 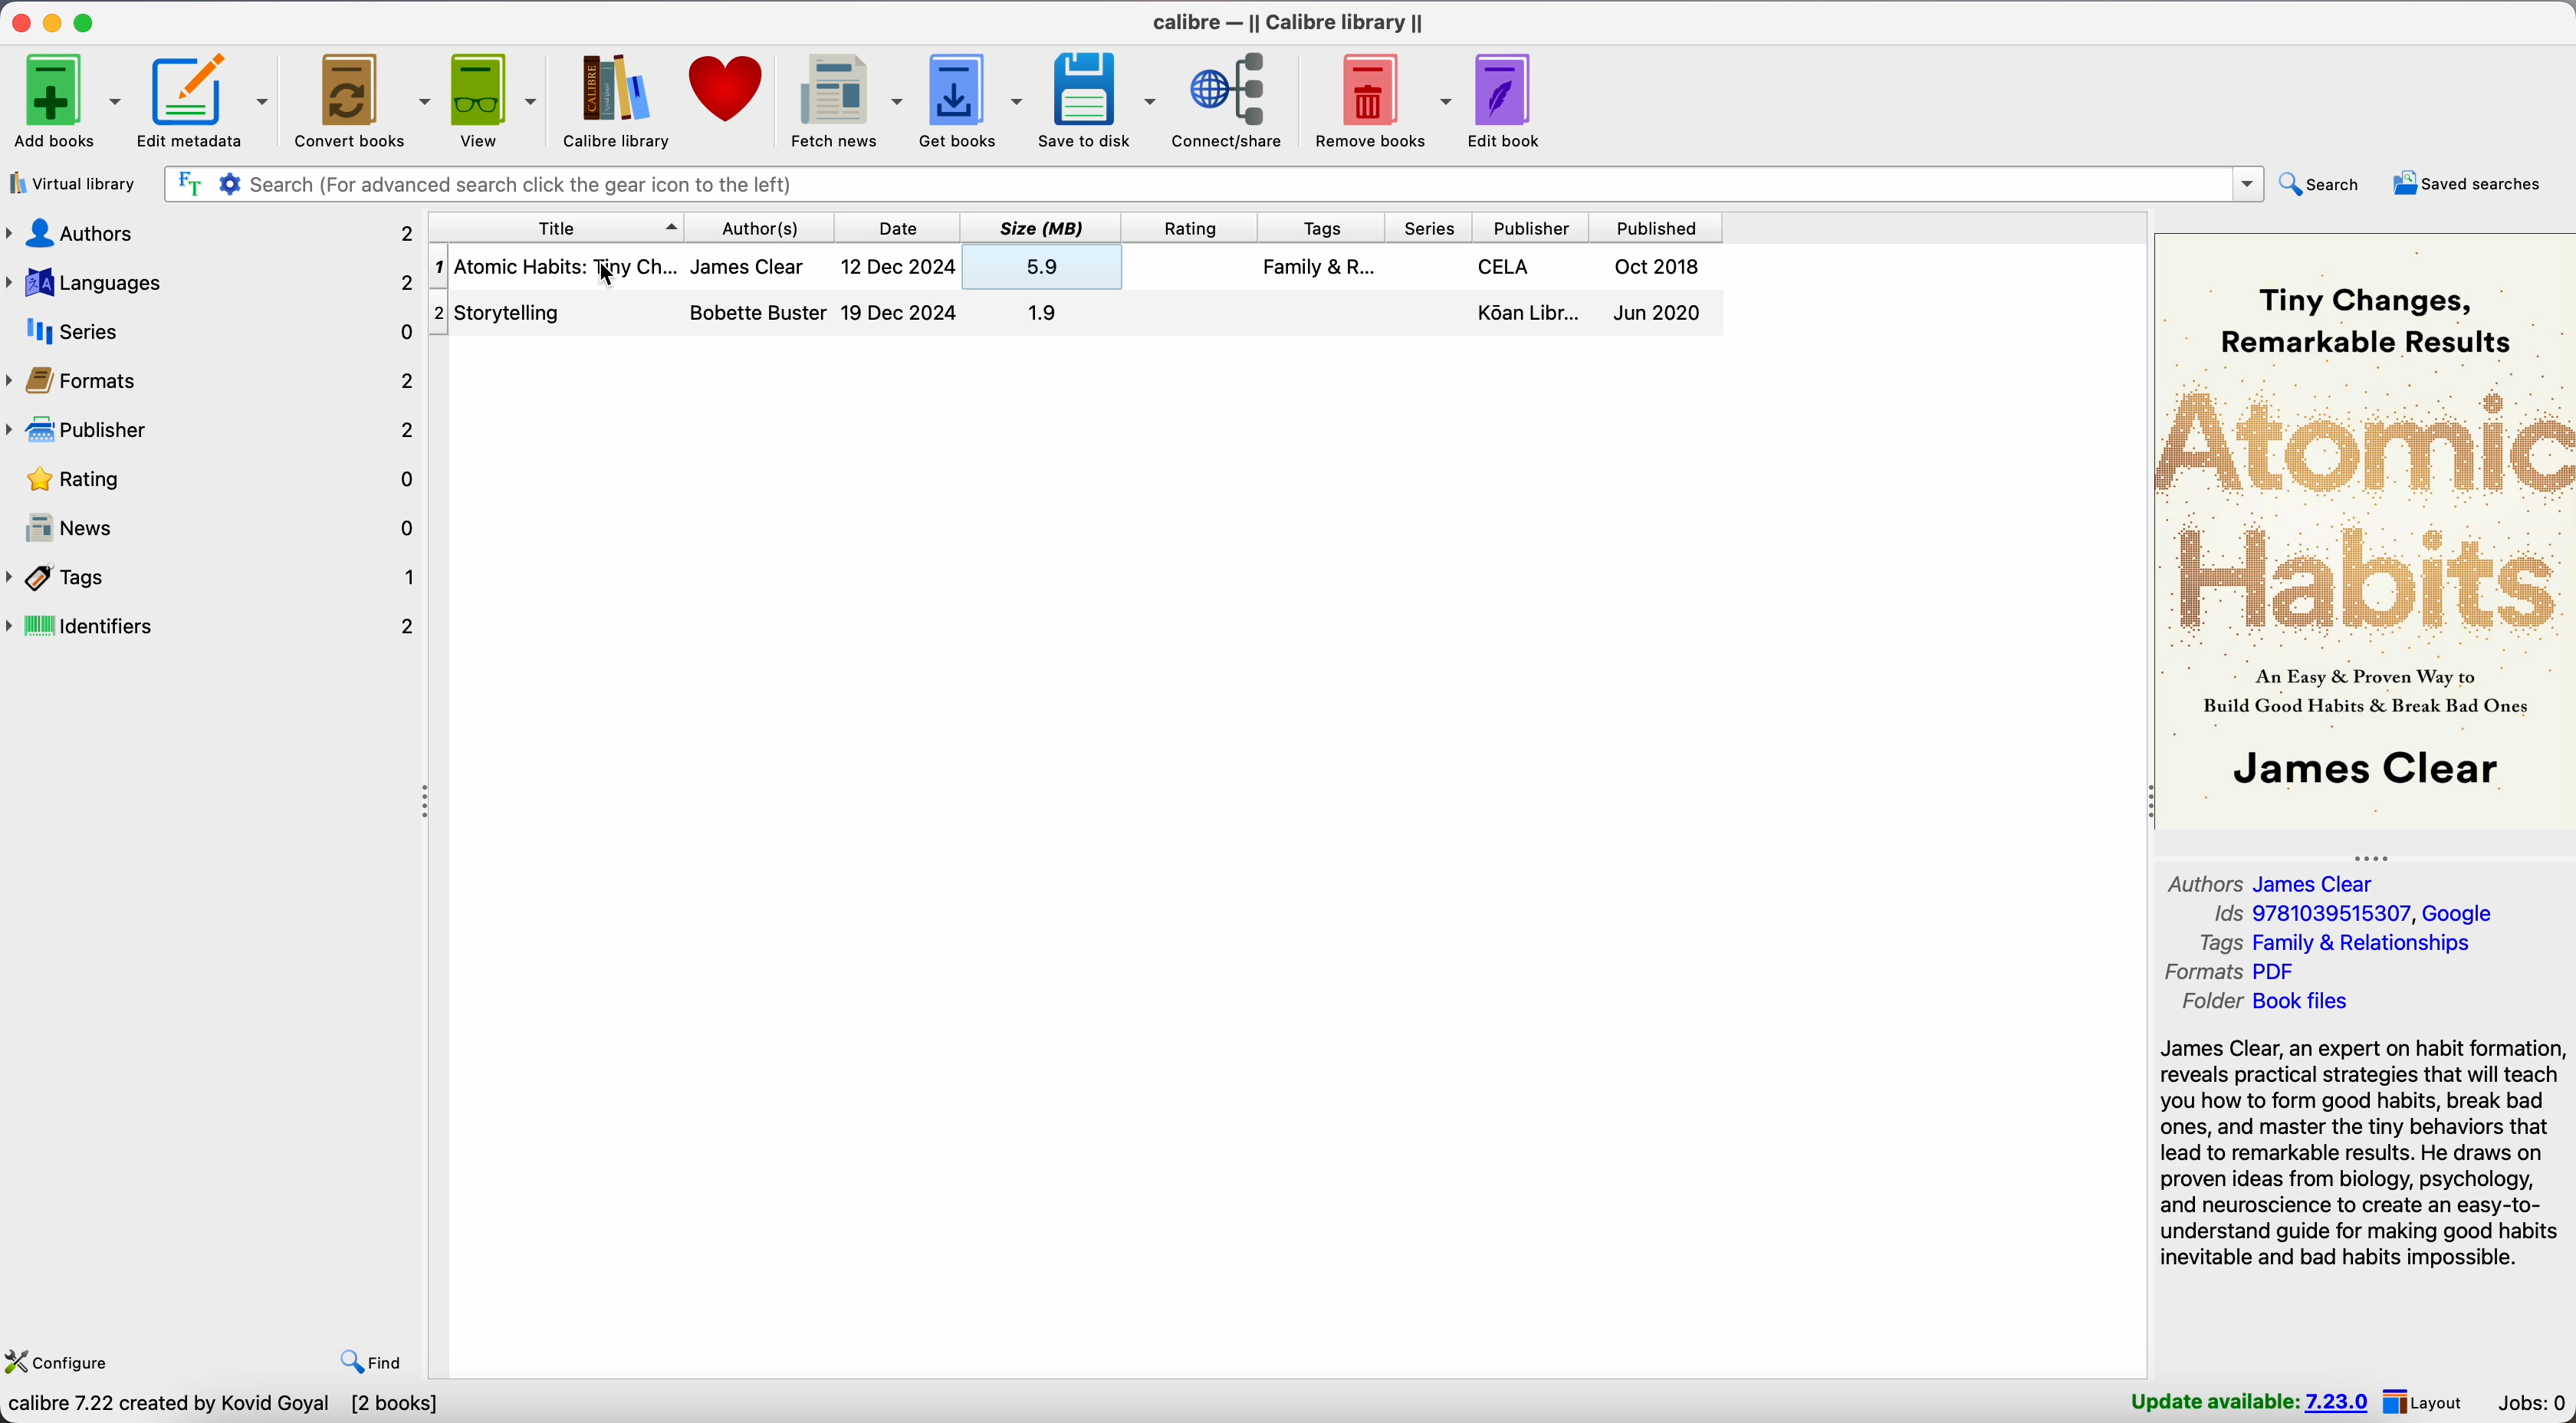 What do you see at coordinates (2326, 183) in the screenshot?
I see `search` at bounding box center [2326, 183].